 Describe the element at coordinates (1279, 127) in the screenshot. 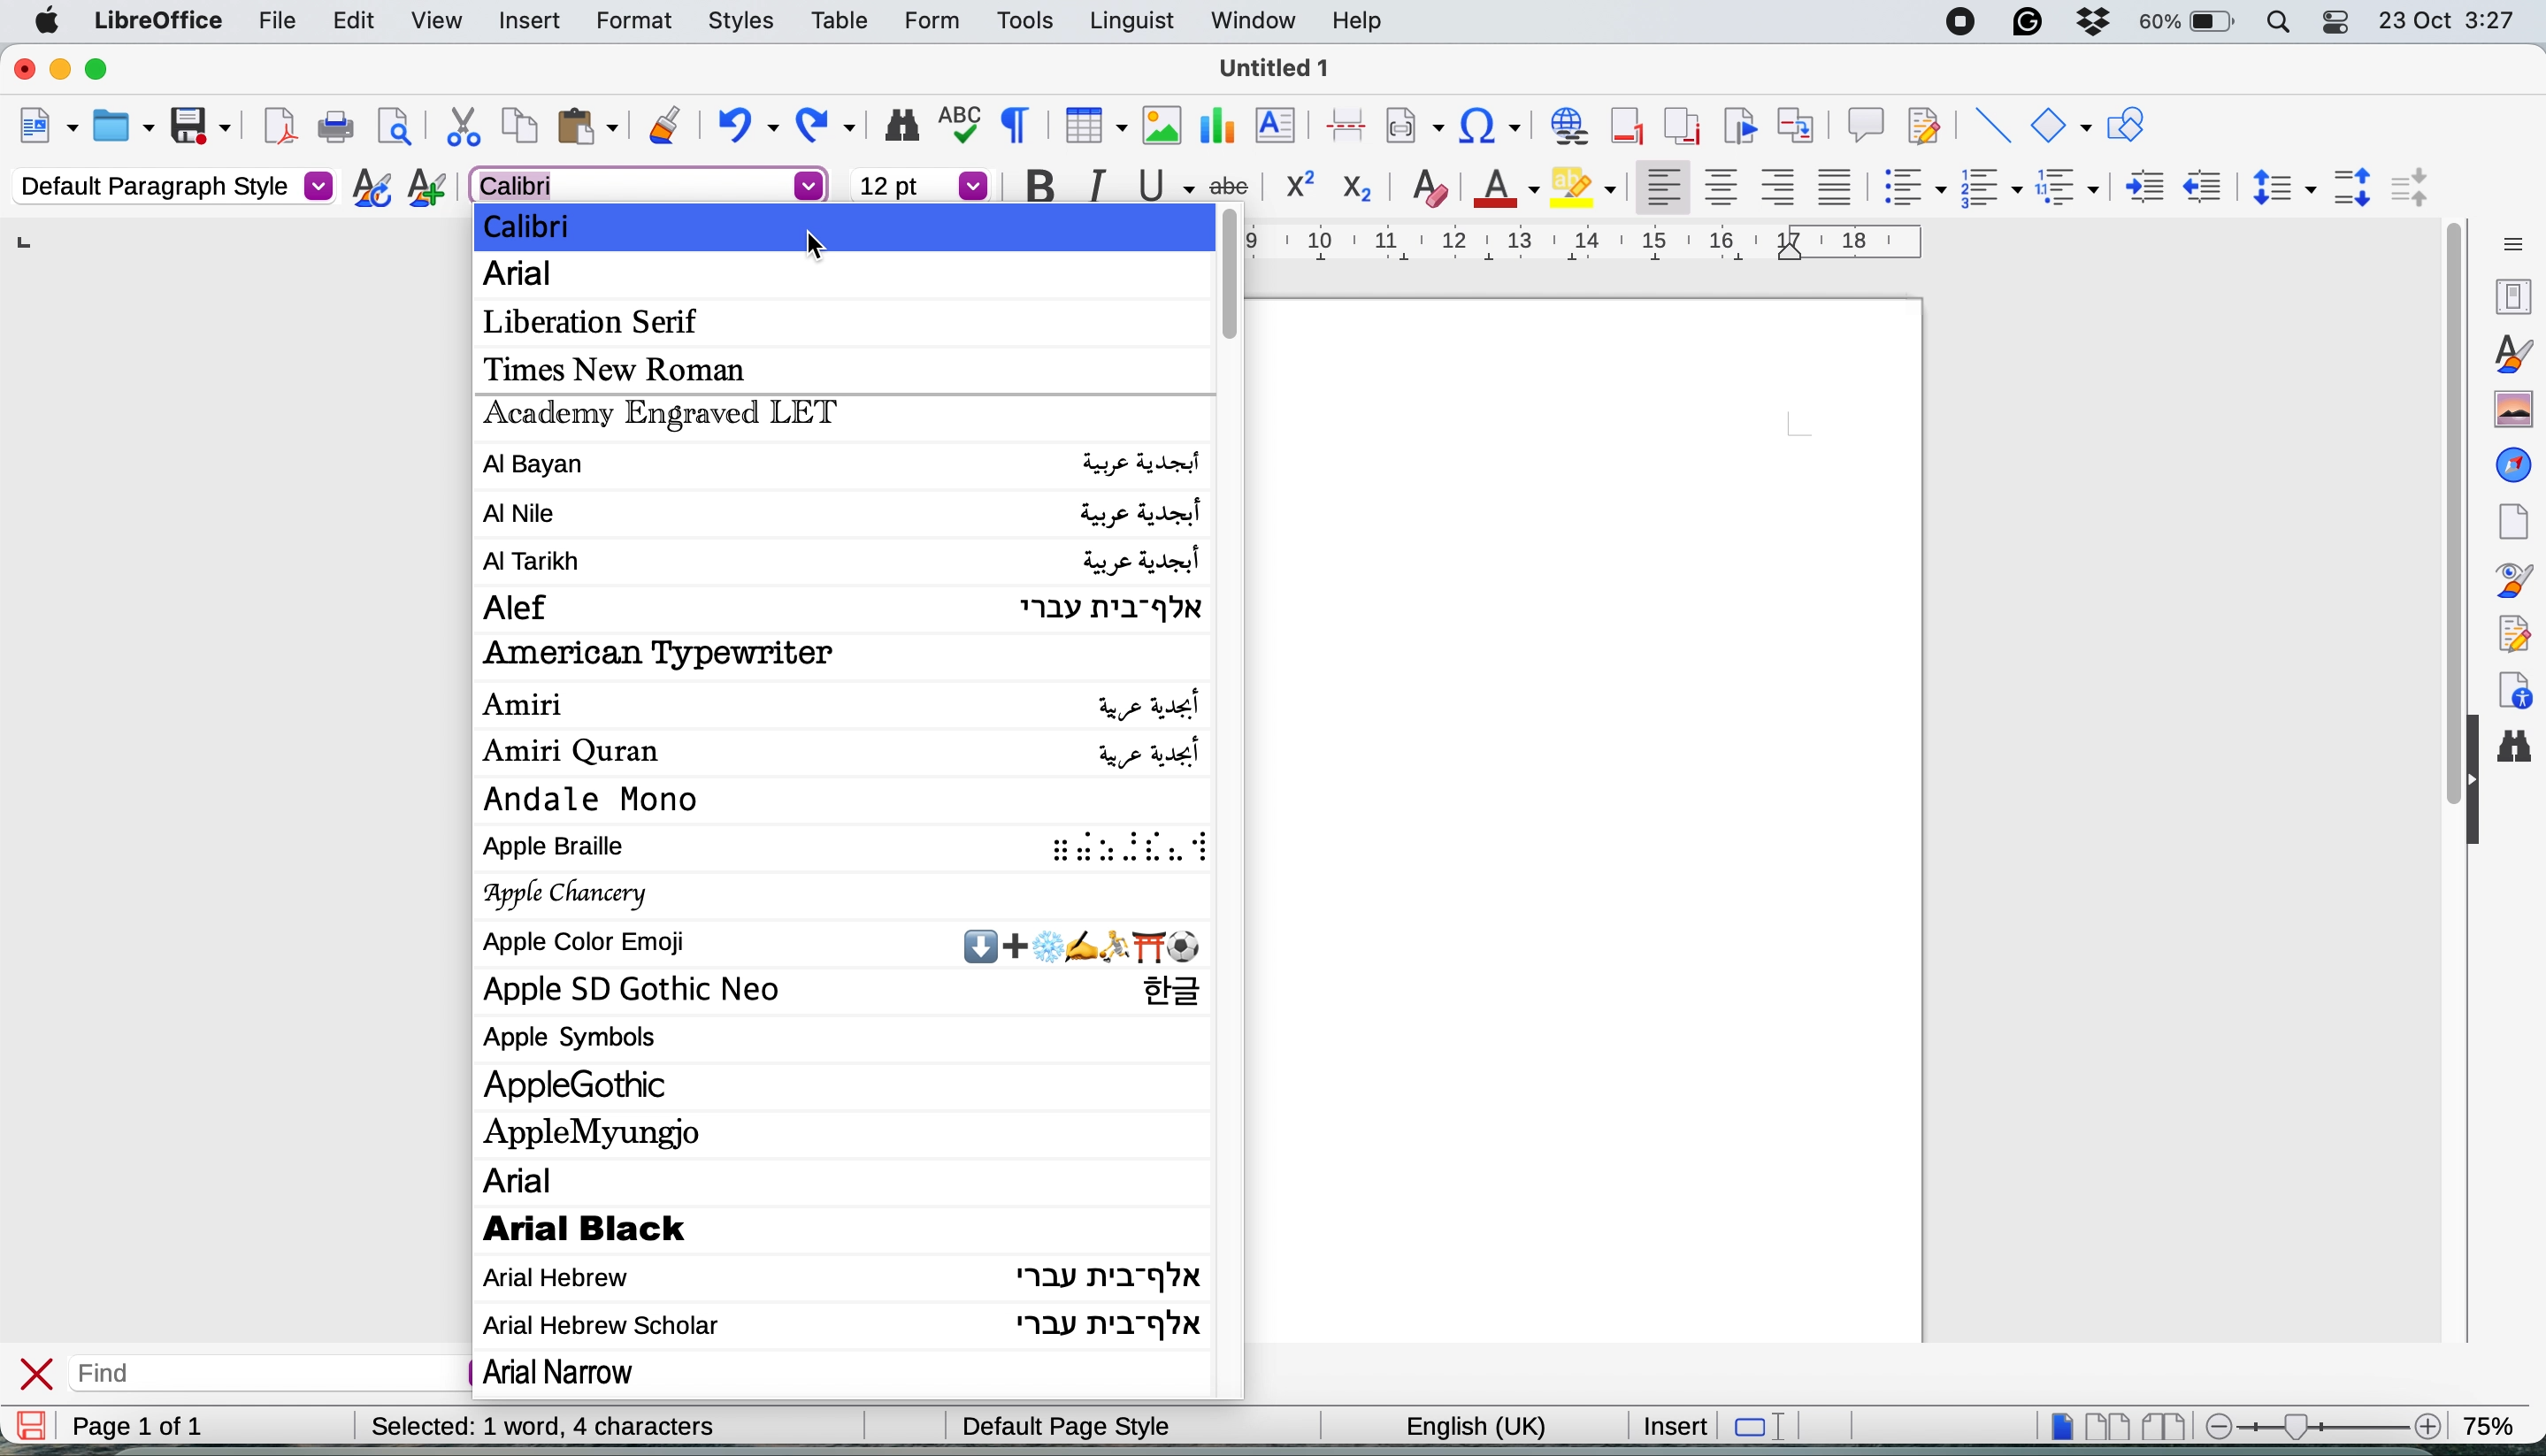

I see `insert text box` at that location.